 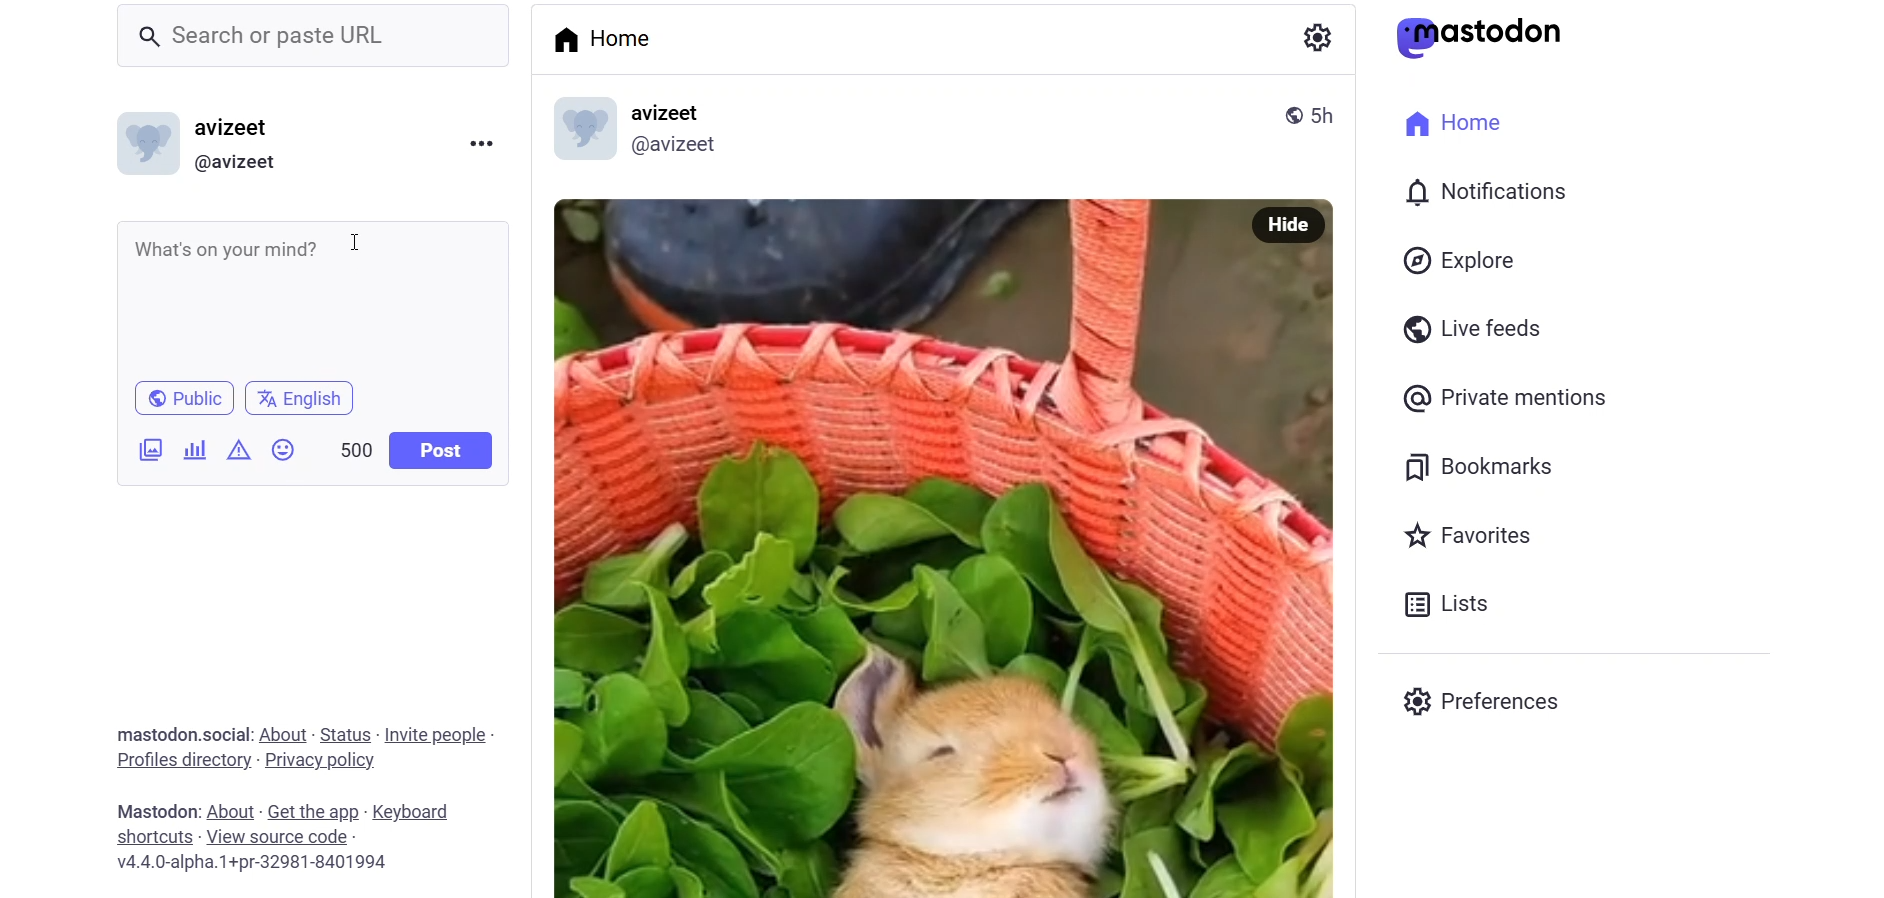 I want to click on privacy policy, so click(x=320, y=763).